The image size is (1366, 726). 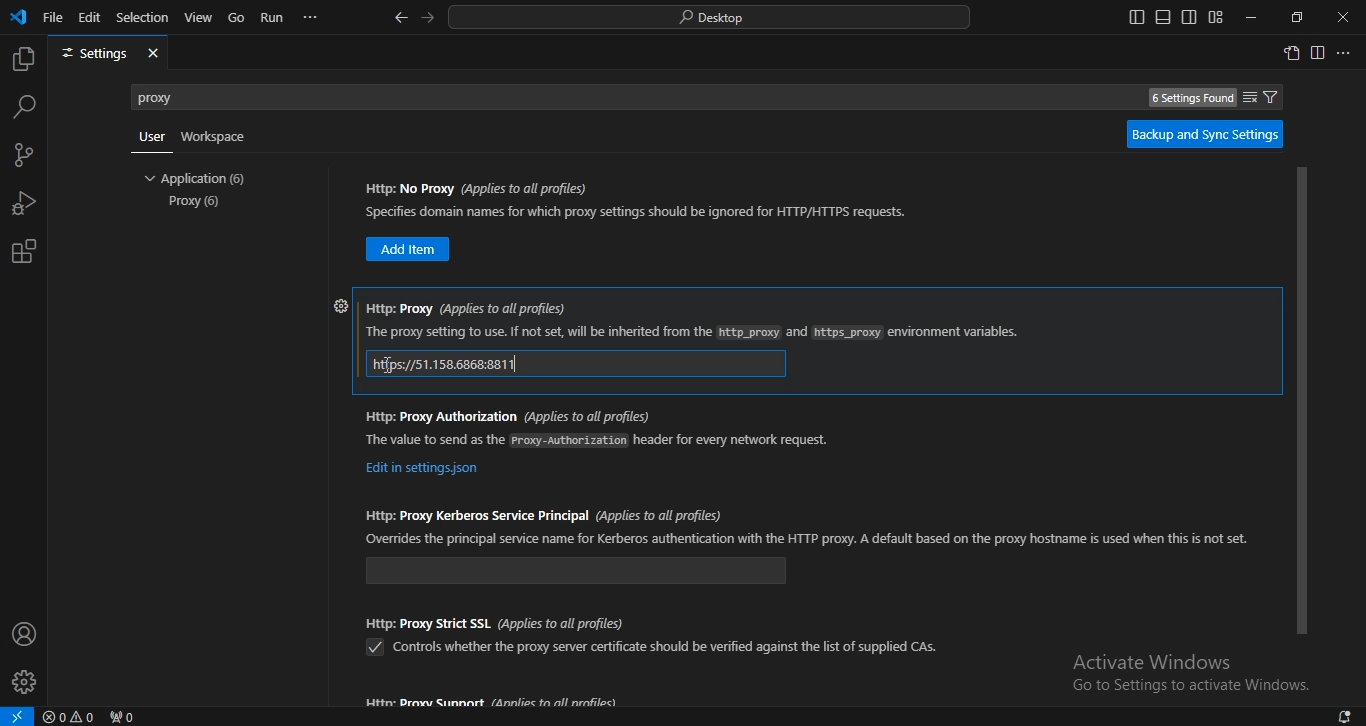 What do you see at coordinates (23, 682) in the screenshot?
I see `settings` at bounding box center [23, 682].